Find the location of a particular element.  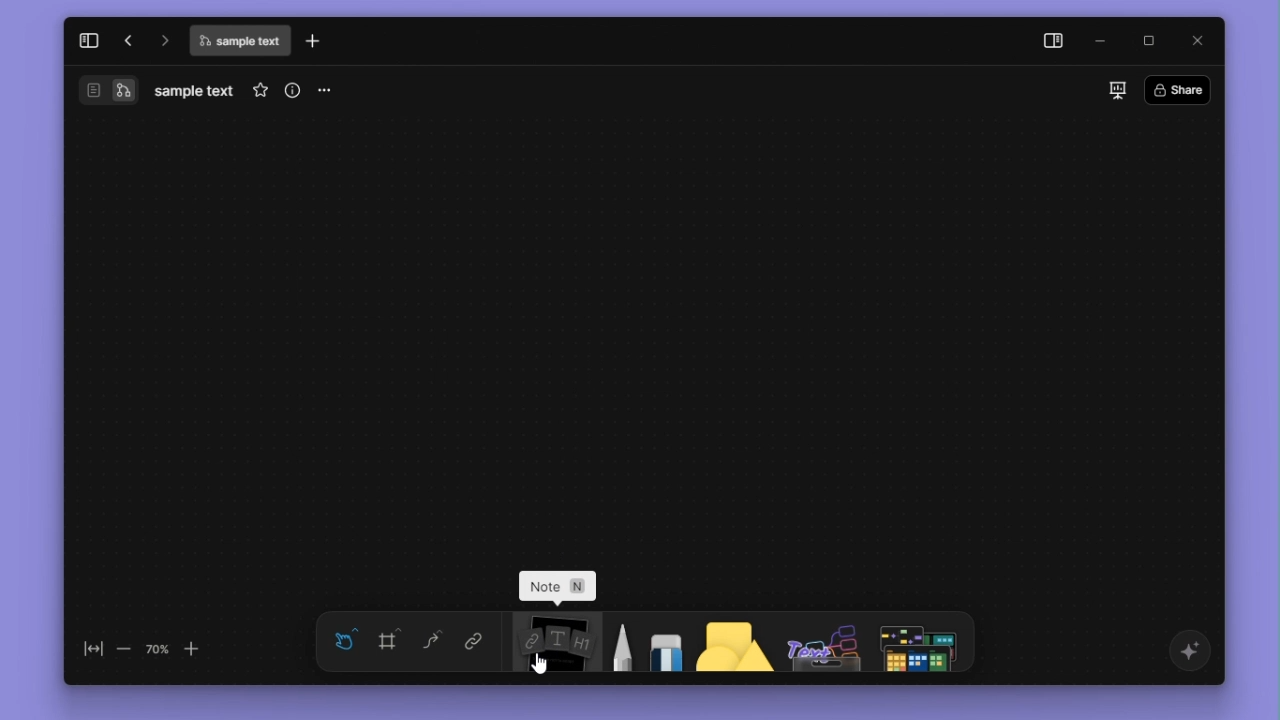

Zoom in is located at coordinates (202, 648).